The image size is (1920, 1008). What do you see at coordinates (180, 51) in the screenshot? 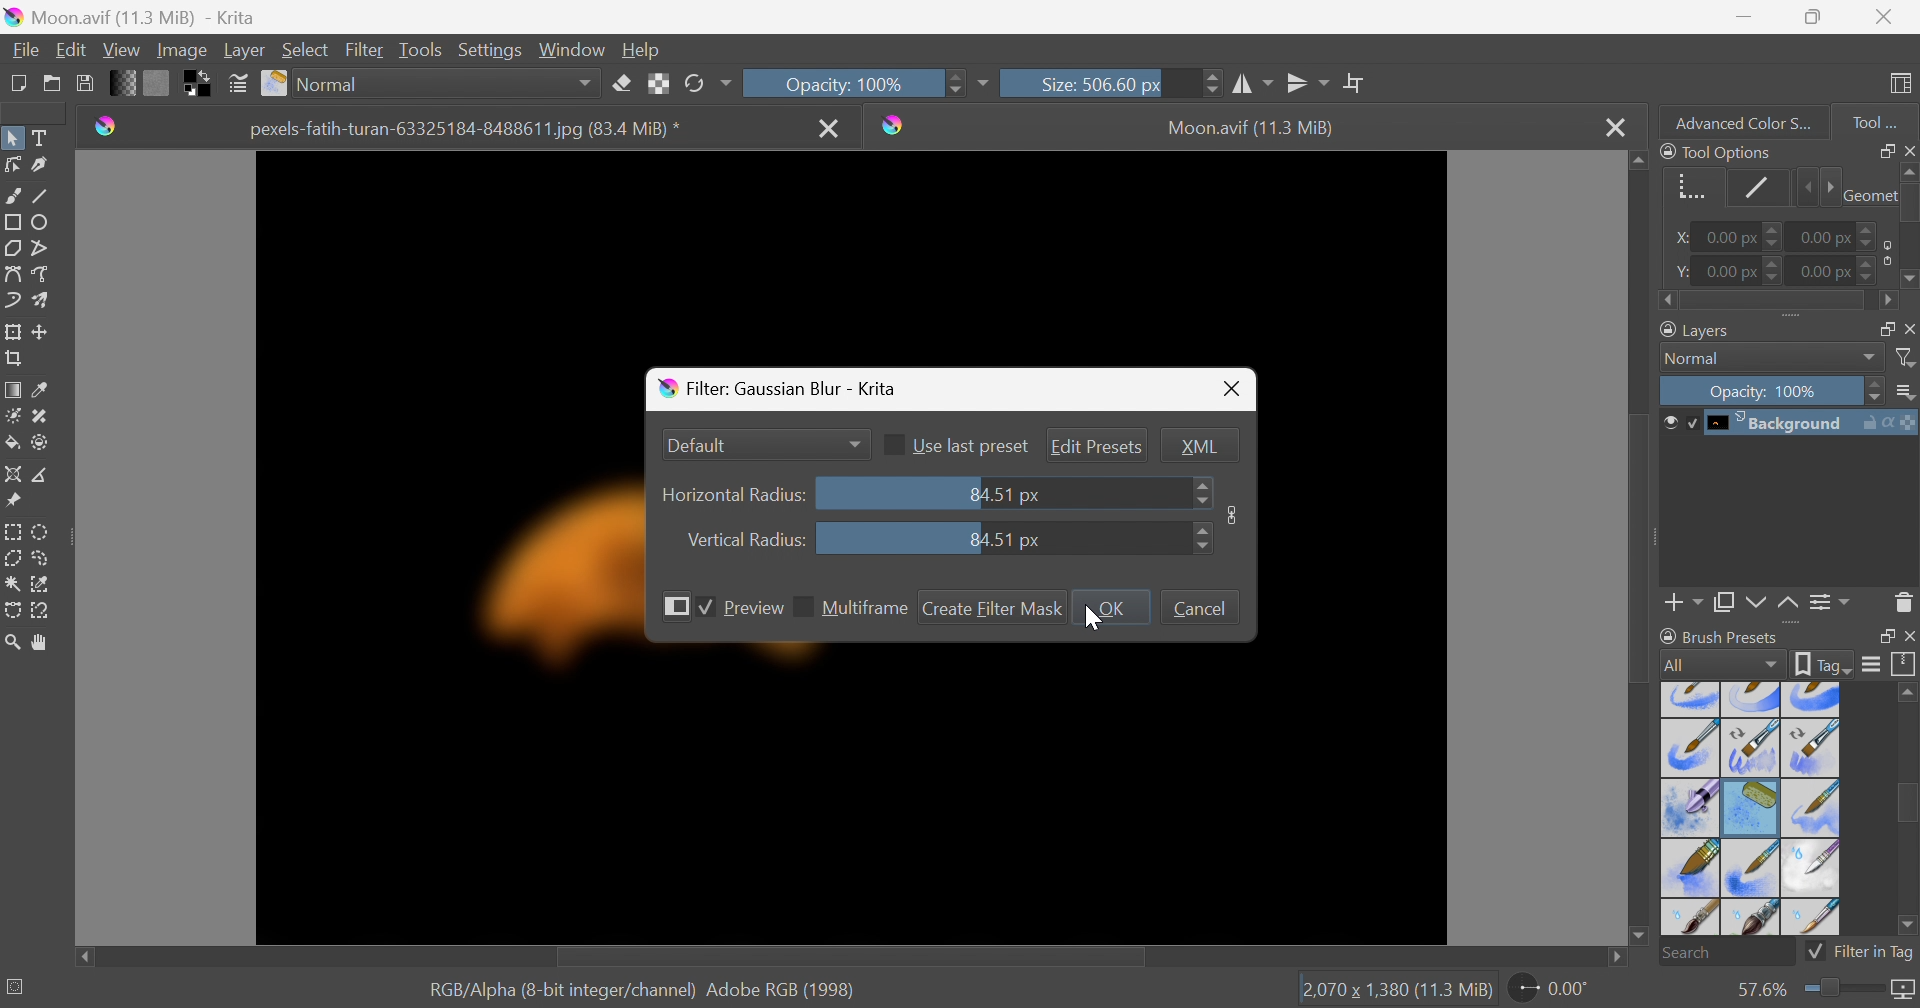
I see `Image` at bounding box center [180, 51].